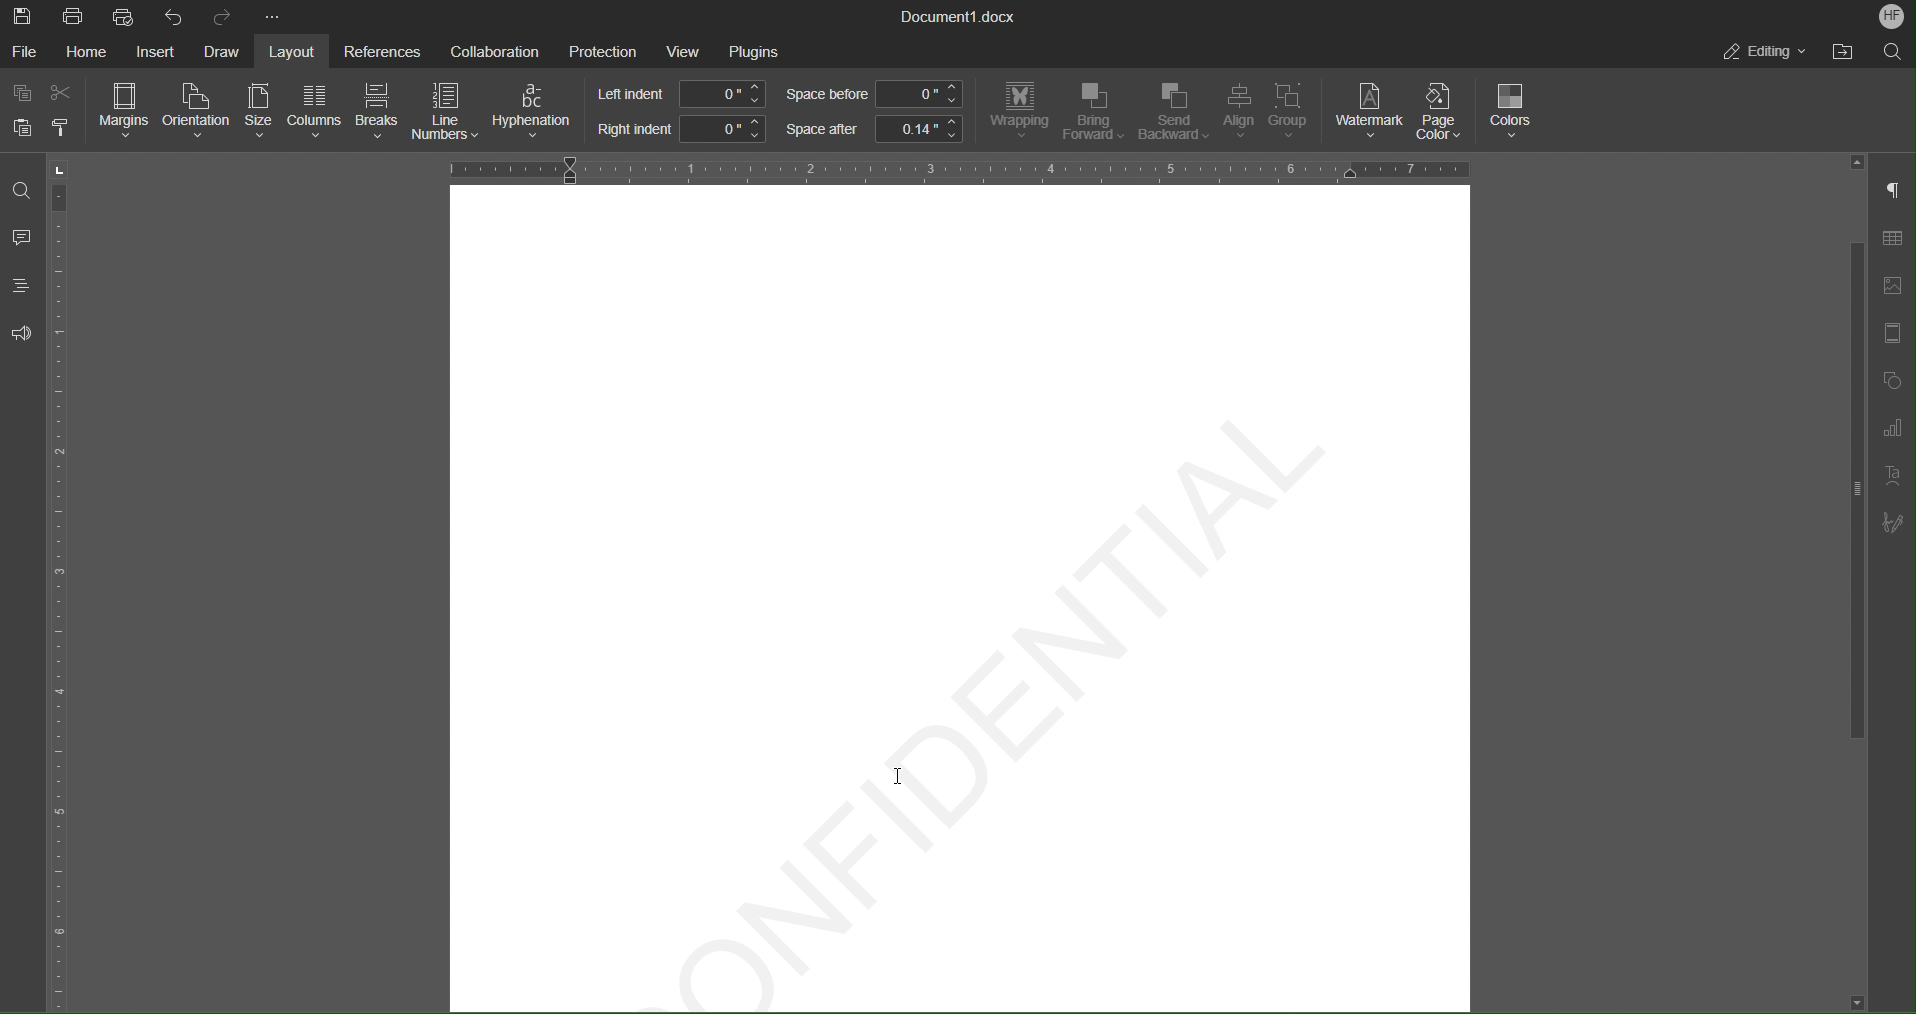 The image size is (1916, 1014). What do you see at coordinates (1173, 113) in the screenshot?
I see `Send Backward` at bounding box center [1173, 113].